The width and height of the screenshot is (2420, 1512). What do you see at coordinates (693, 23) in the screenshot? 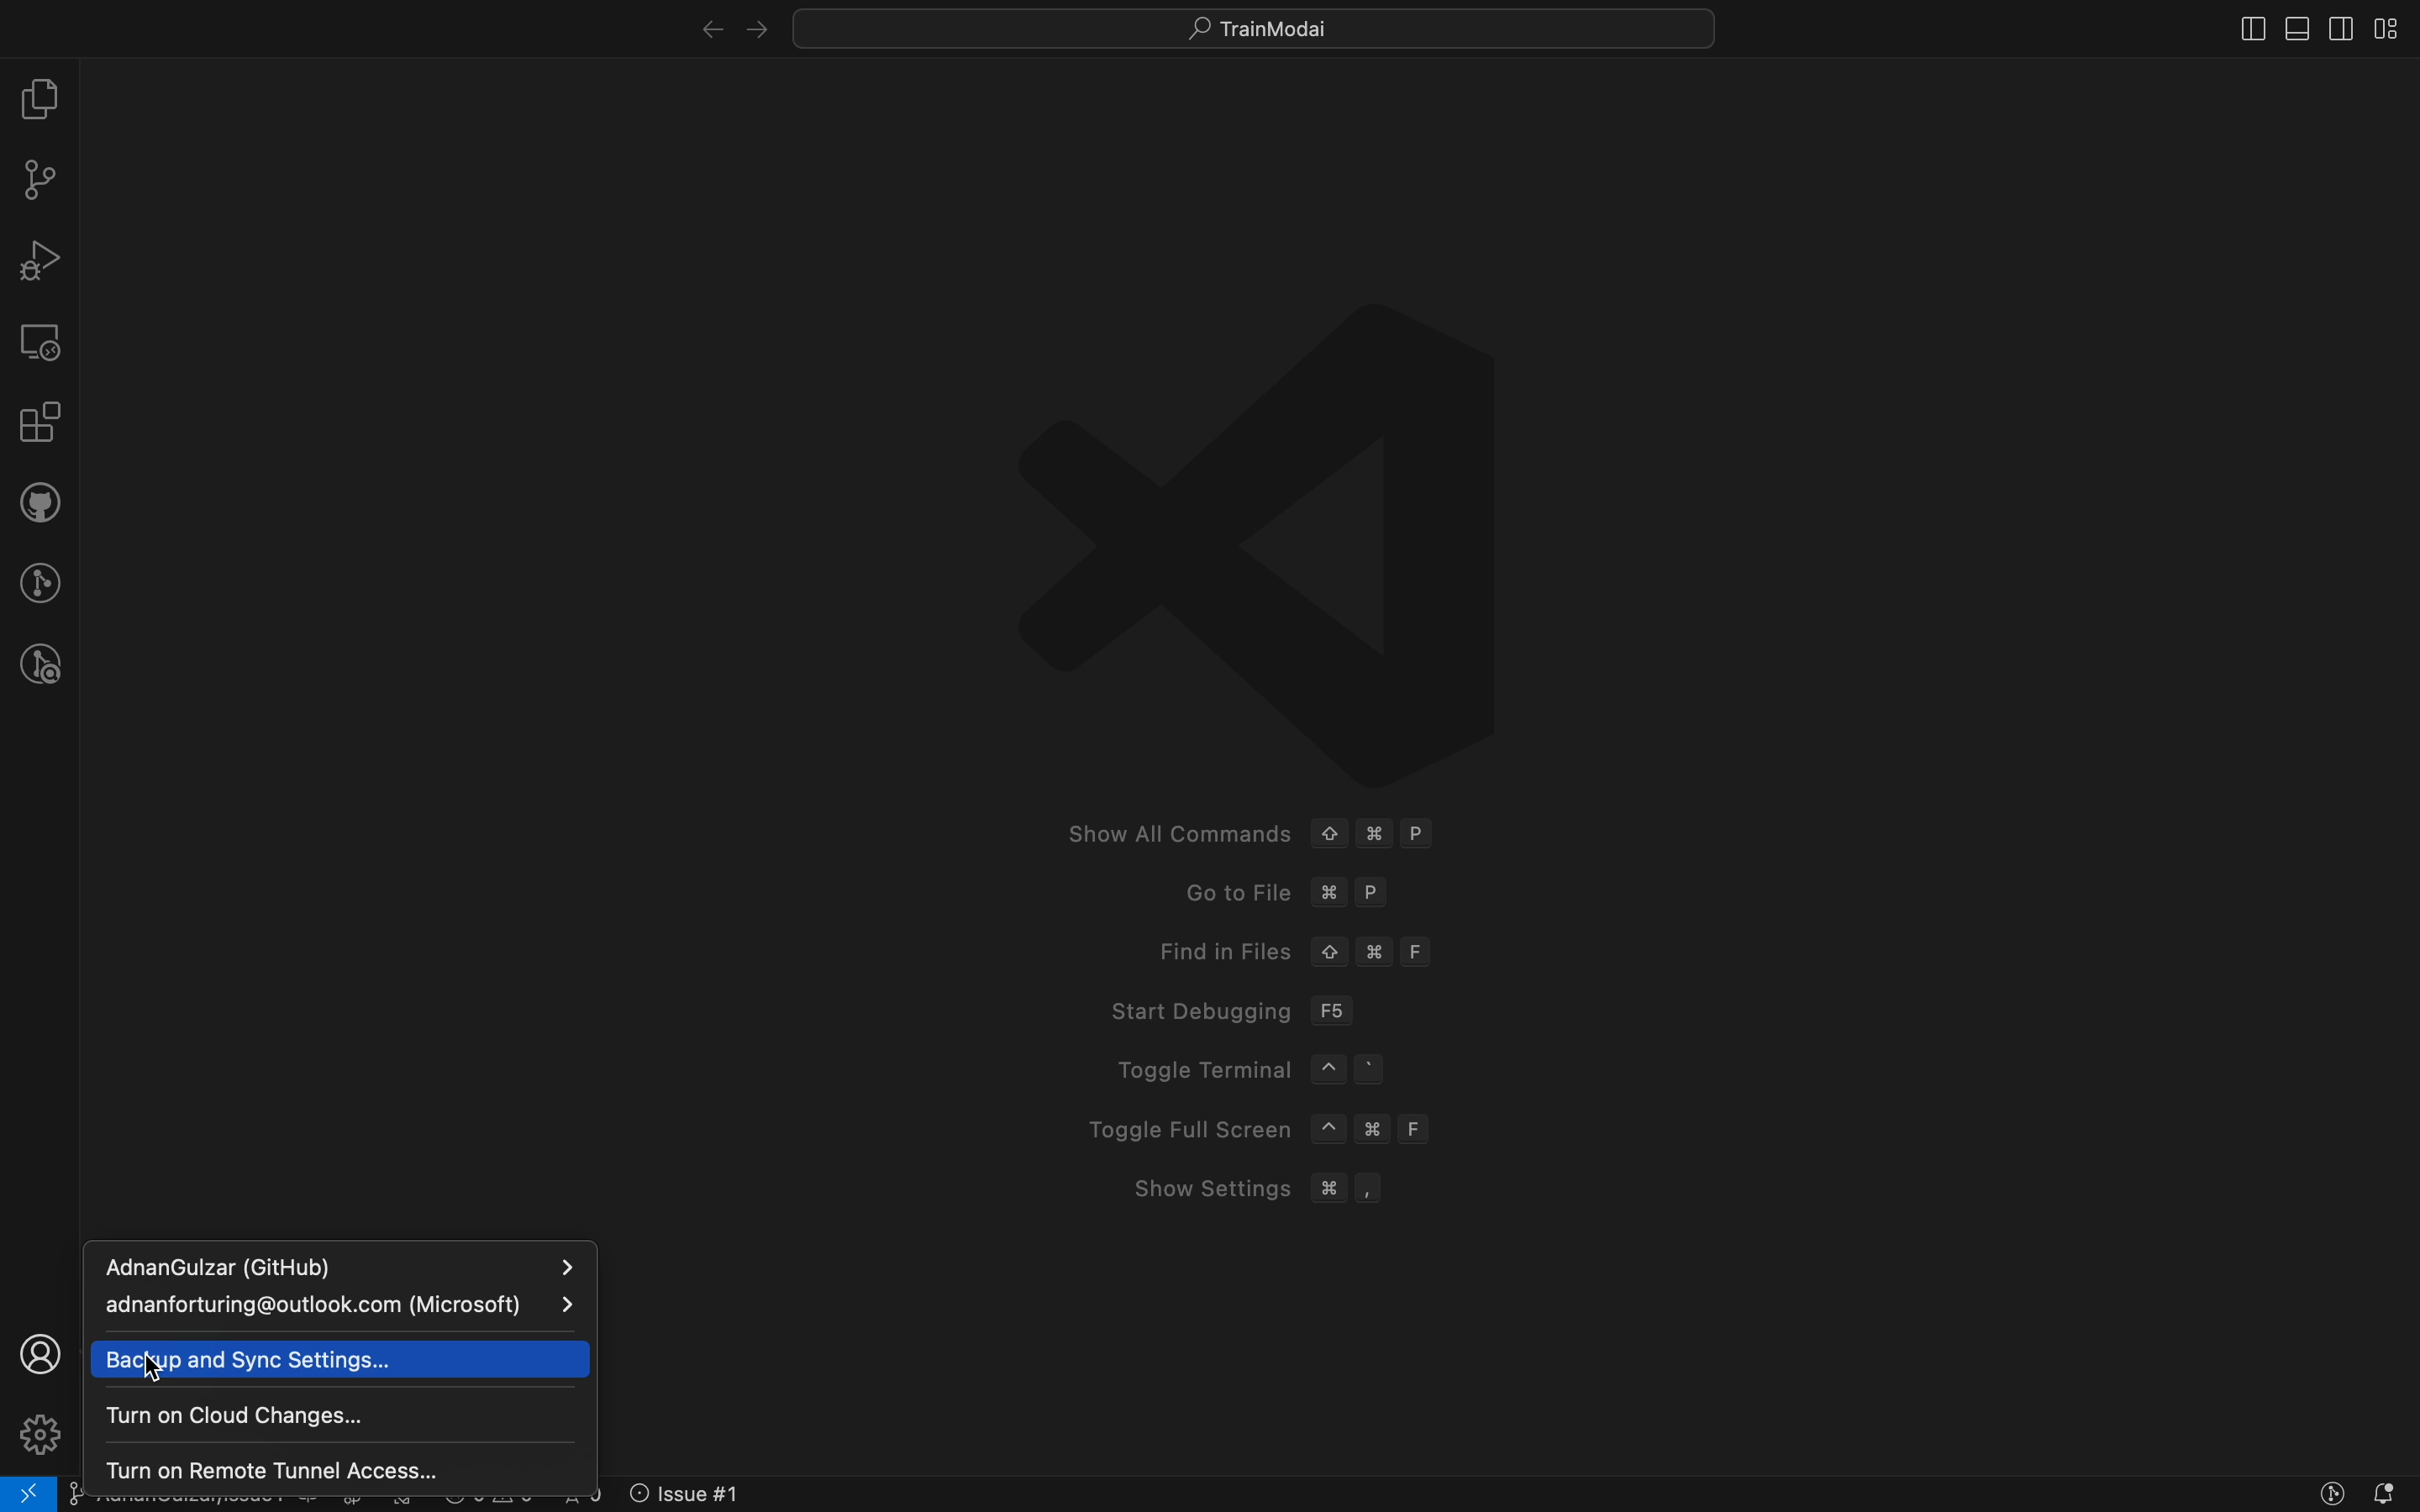
I see `right arrow` at bounding box center [693, 23].